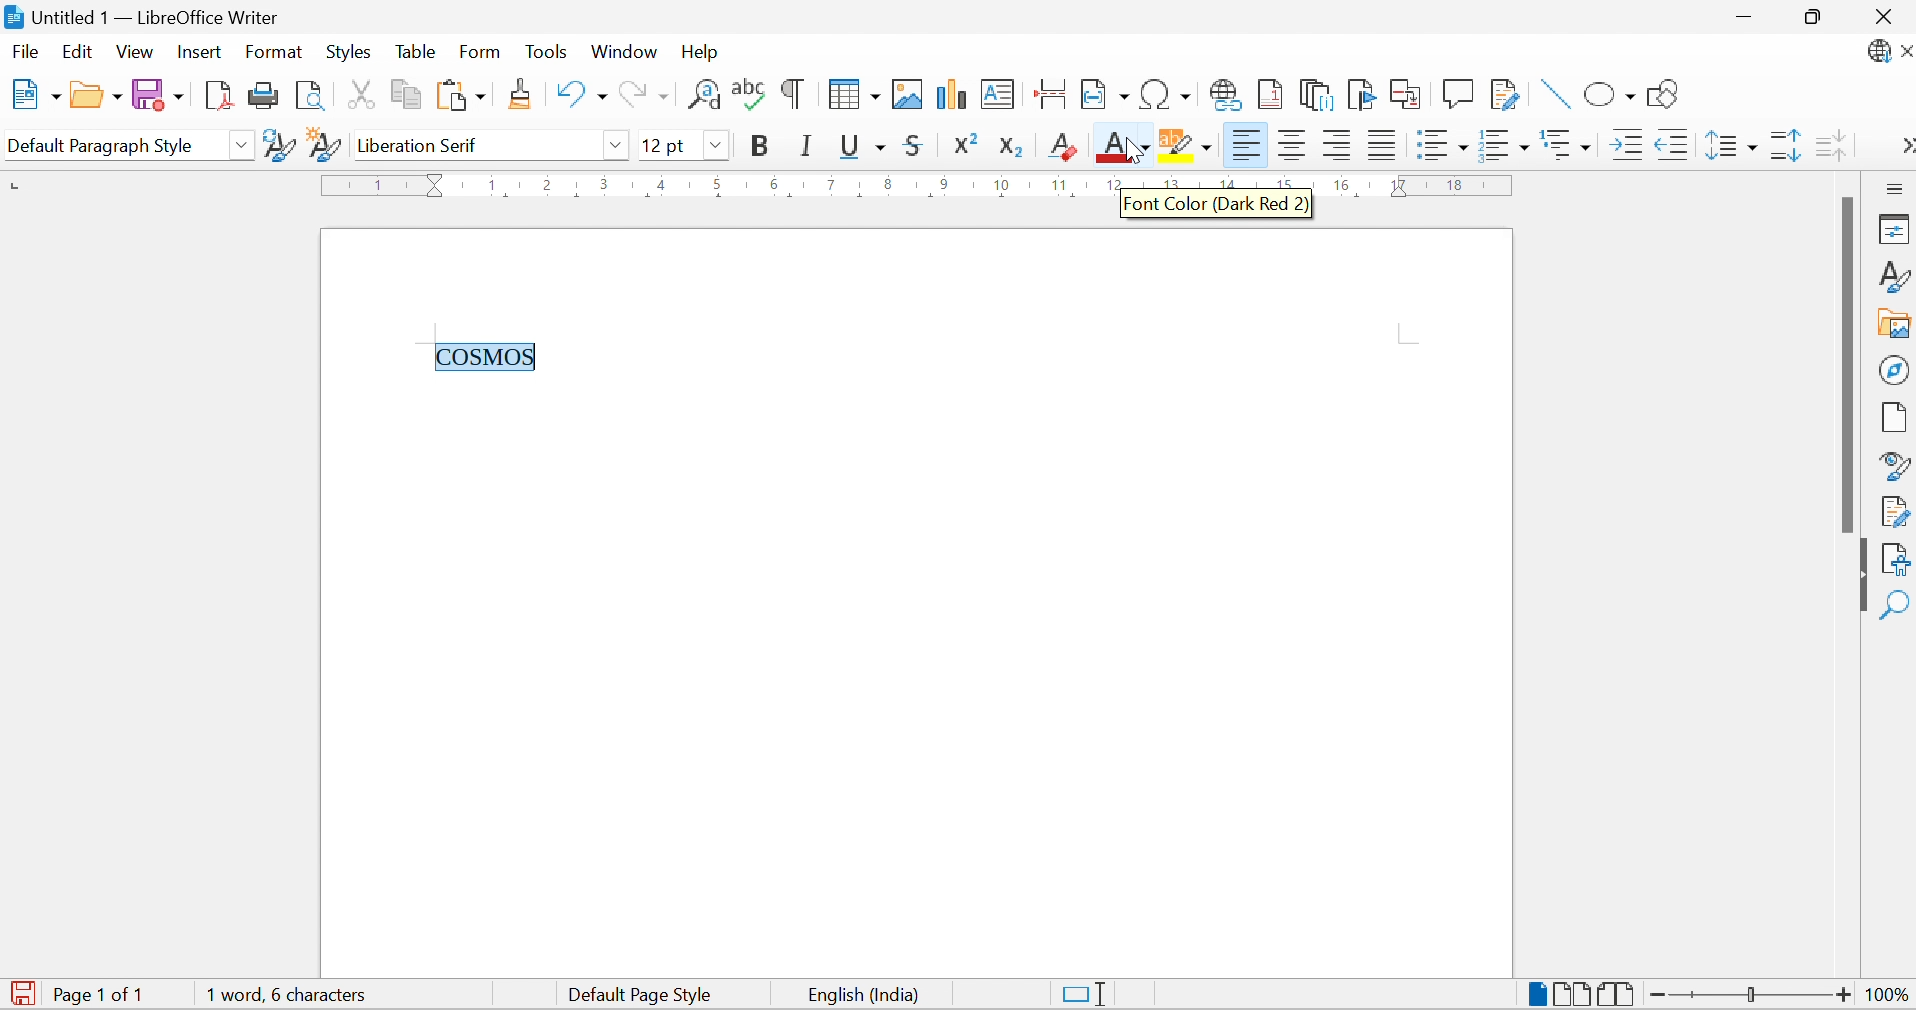 The image size is (1916, 1010). What do you see at coordinates (1618, 994) in the screenshot?
I see `Book View` at bounding box center [1618, 994].